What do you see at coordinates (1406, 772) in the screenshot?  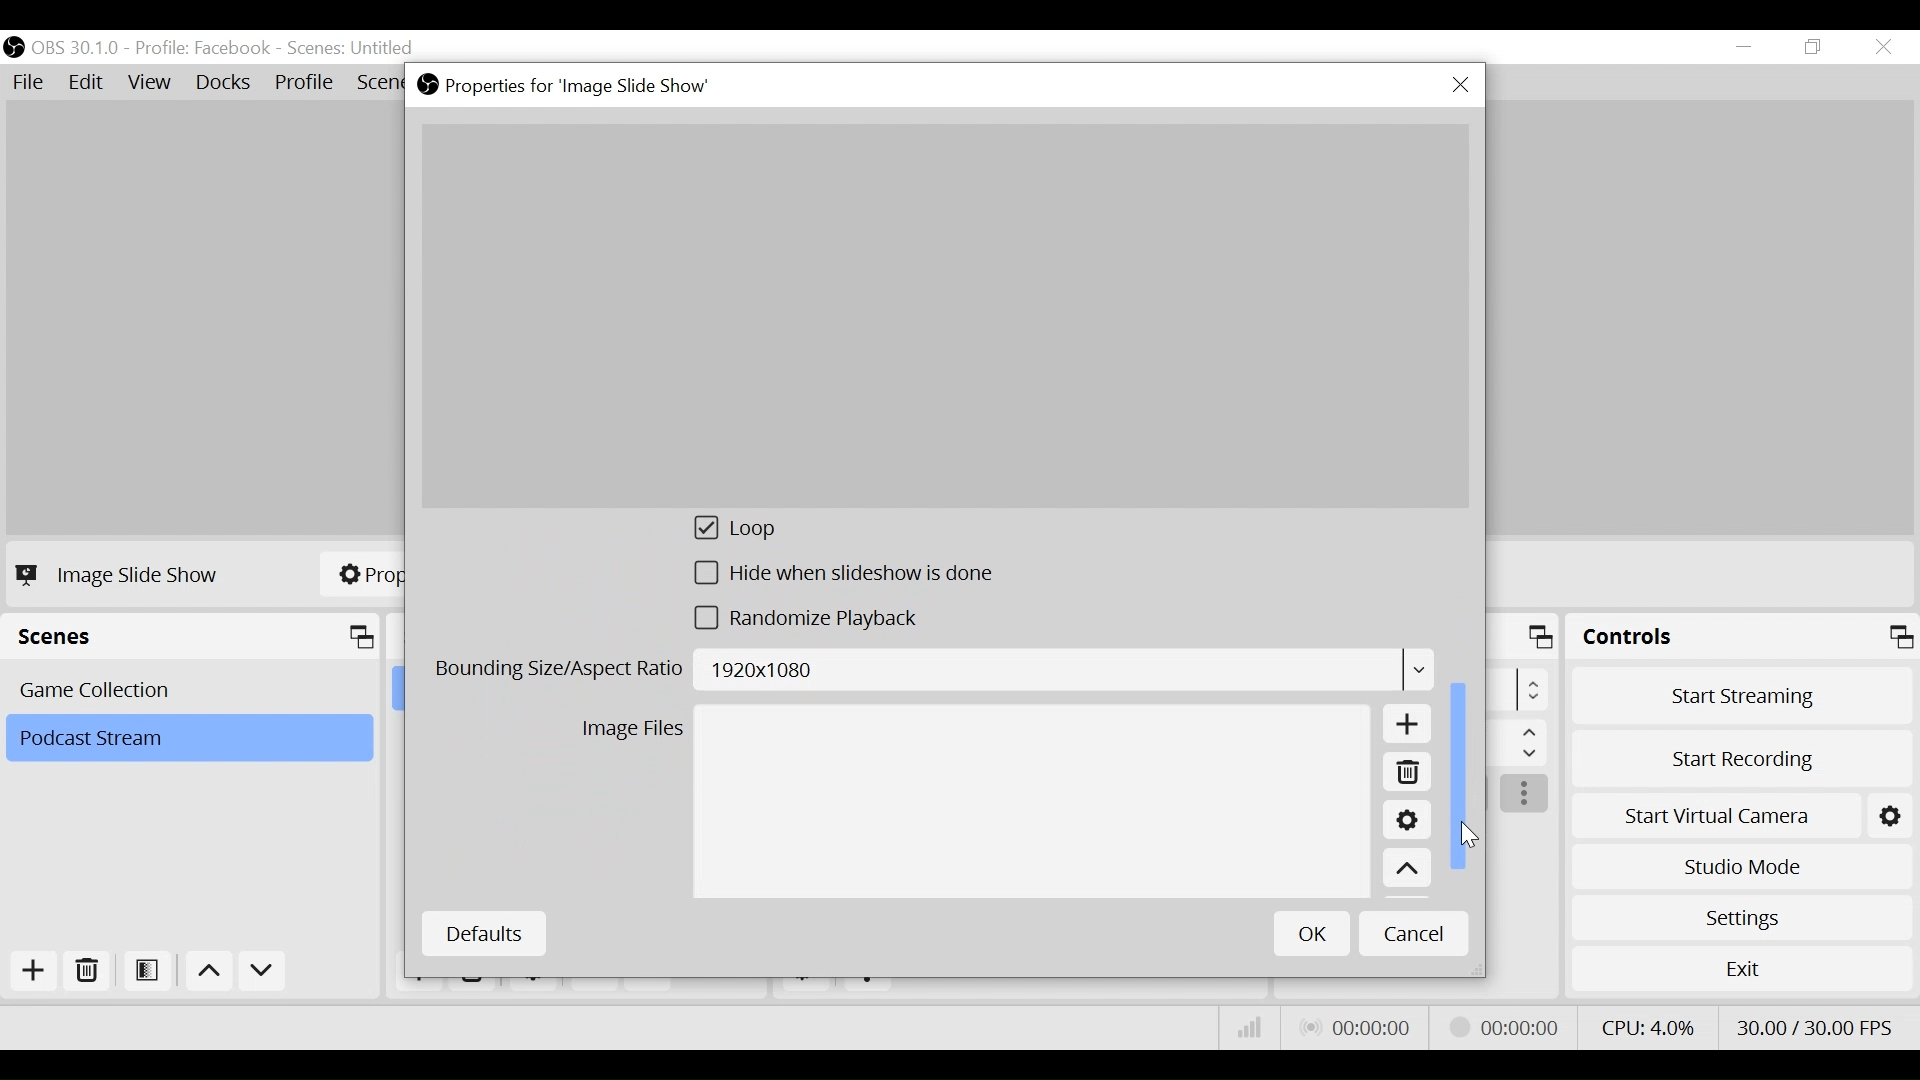 I see `Remove` at bounding box center [1406, 772].